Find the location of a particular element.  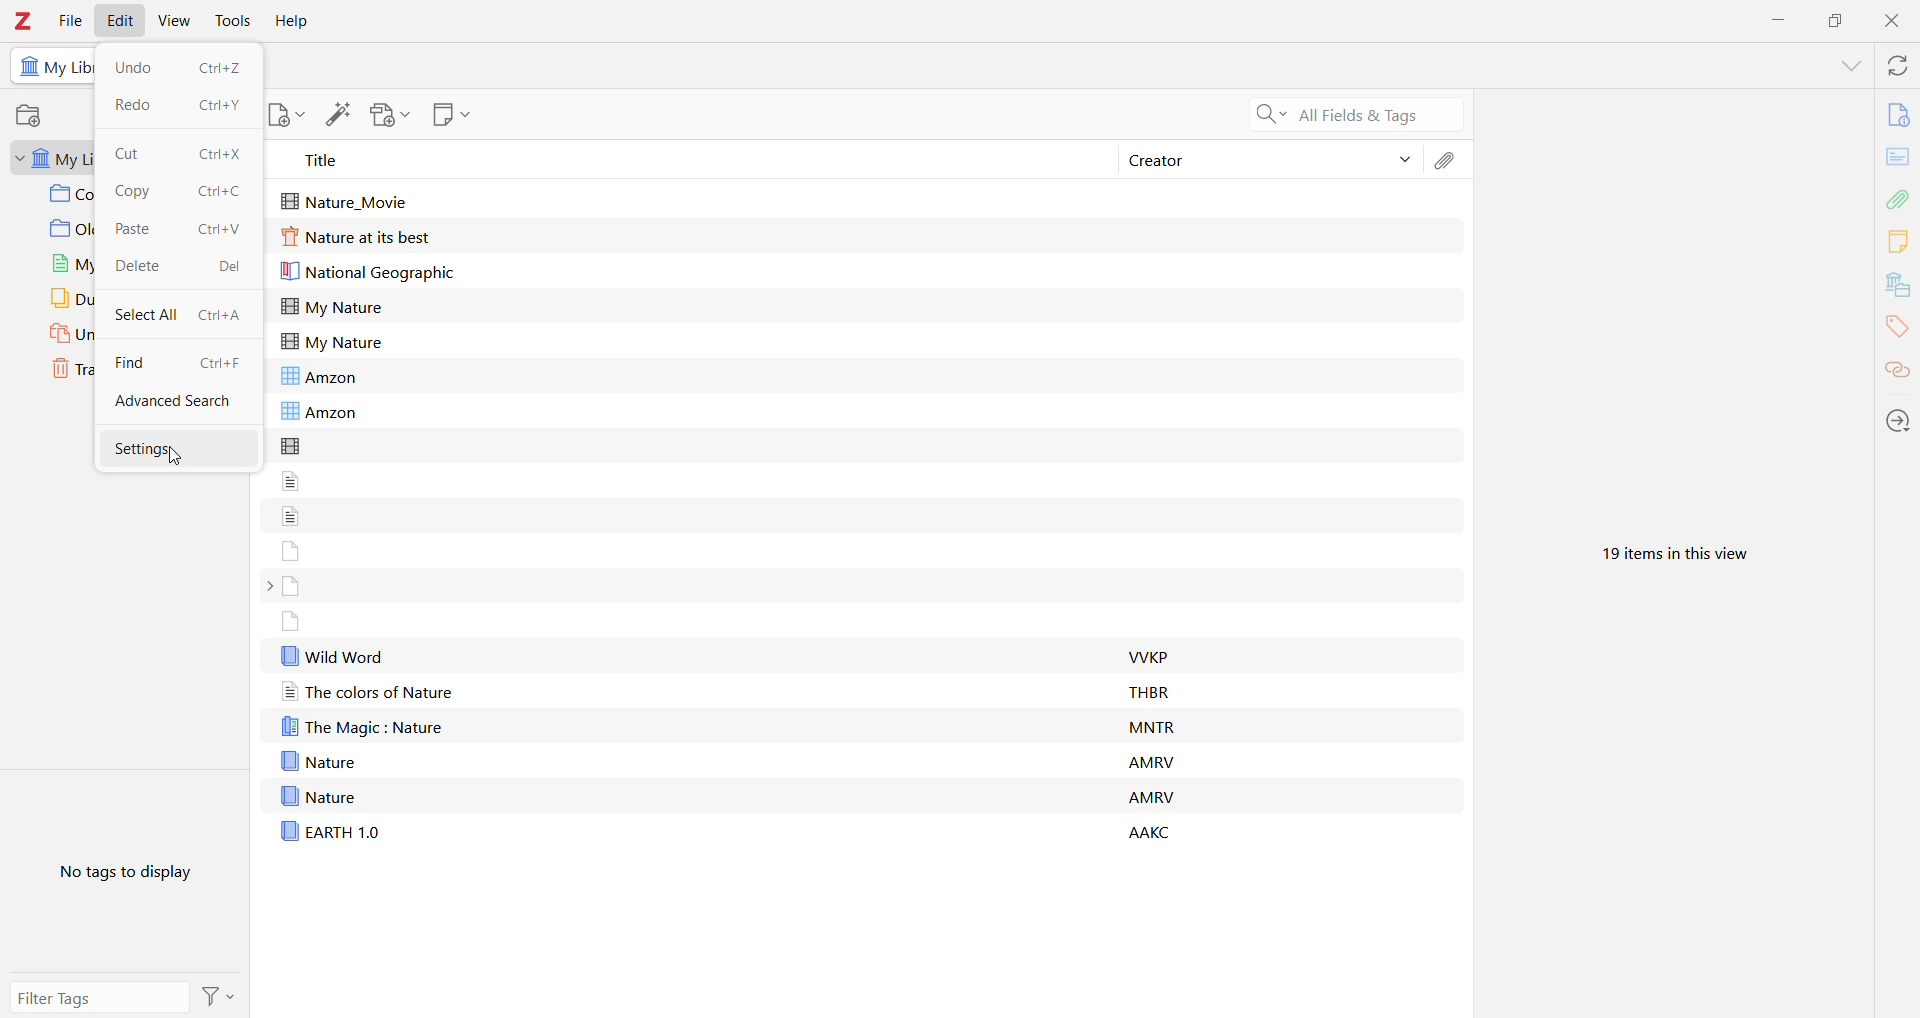

file without title is located at coordinates (291, 549).